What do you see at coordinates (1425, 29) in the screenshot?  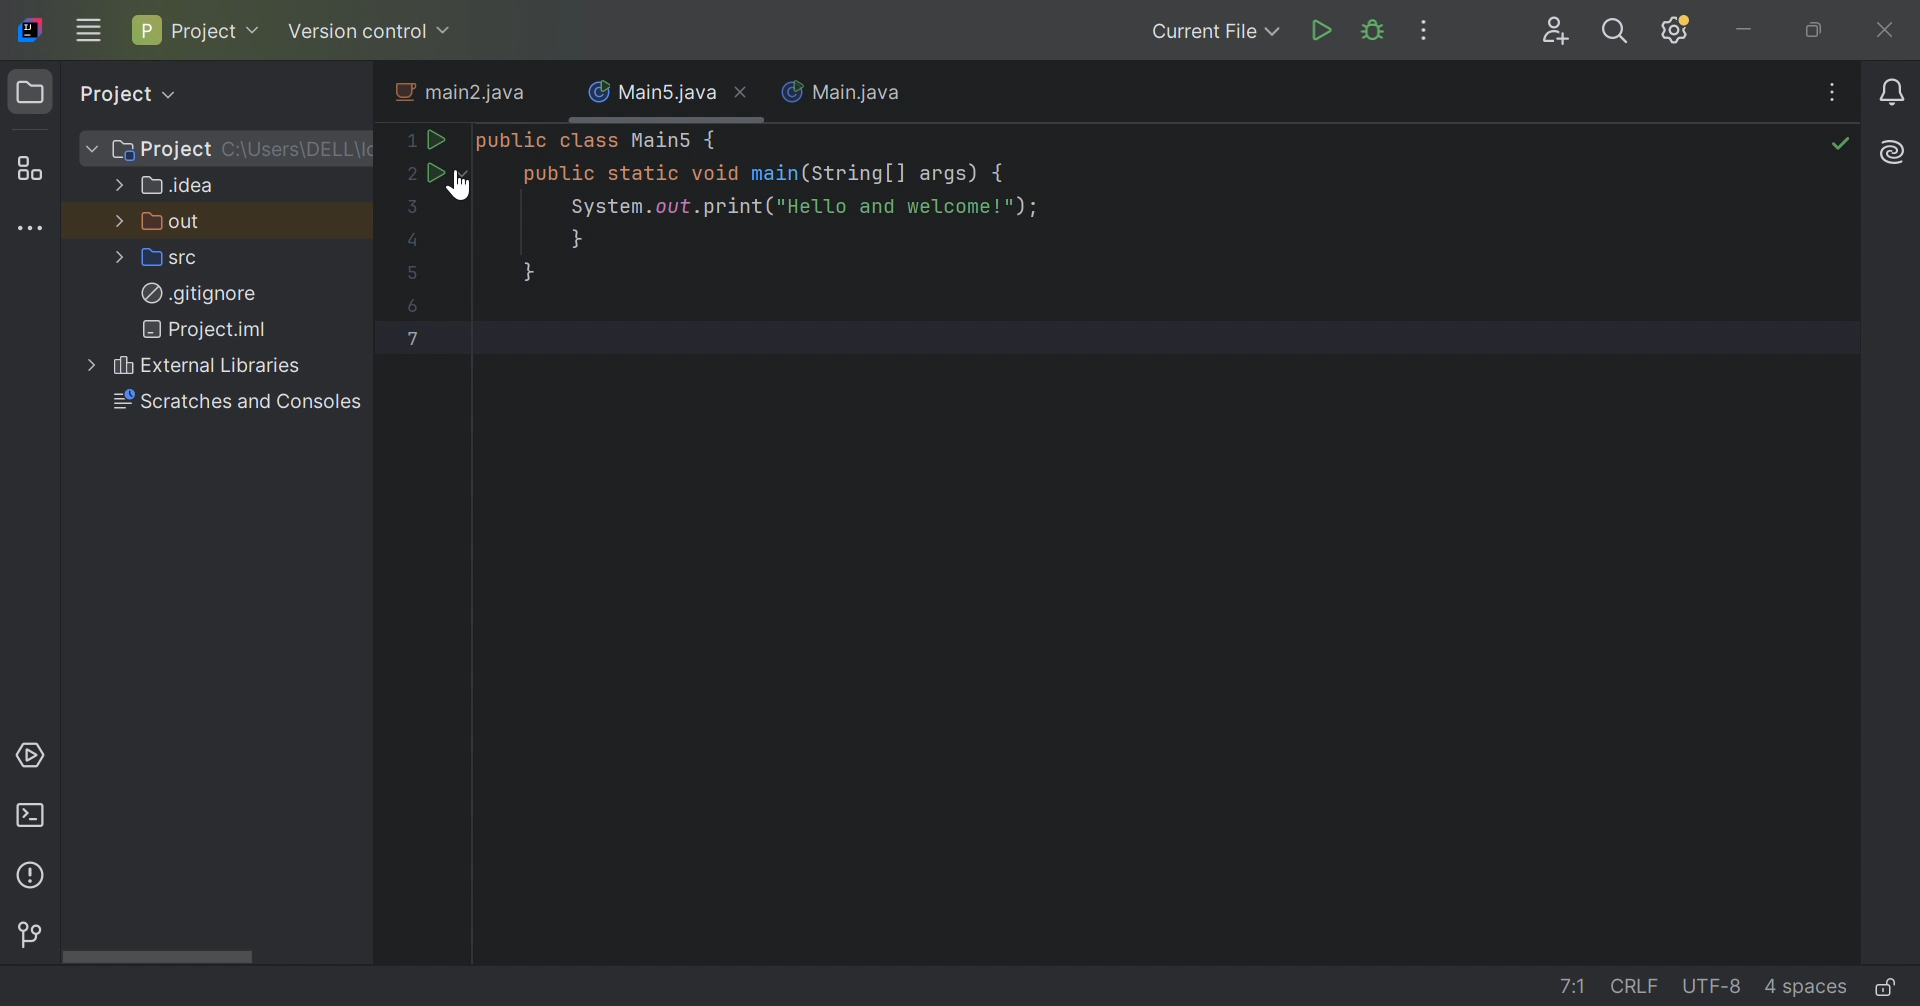 I see `More actions` at bounding box center [1425, 29].